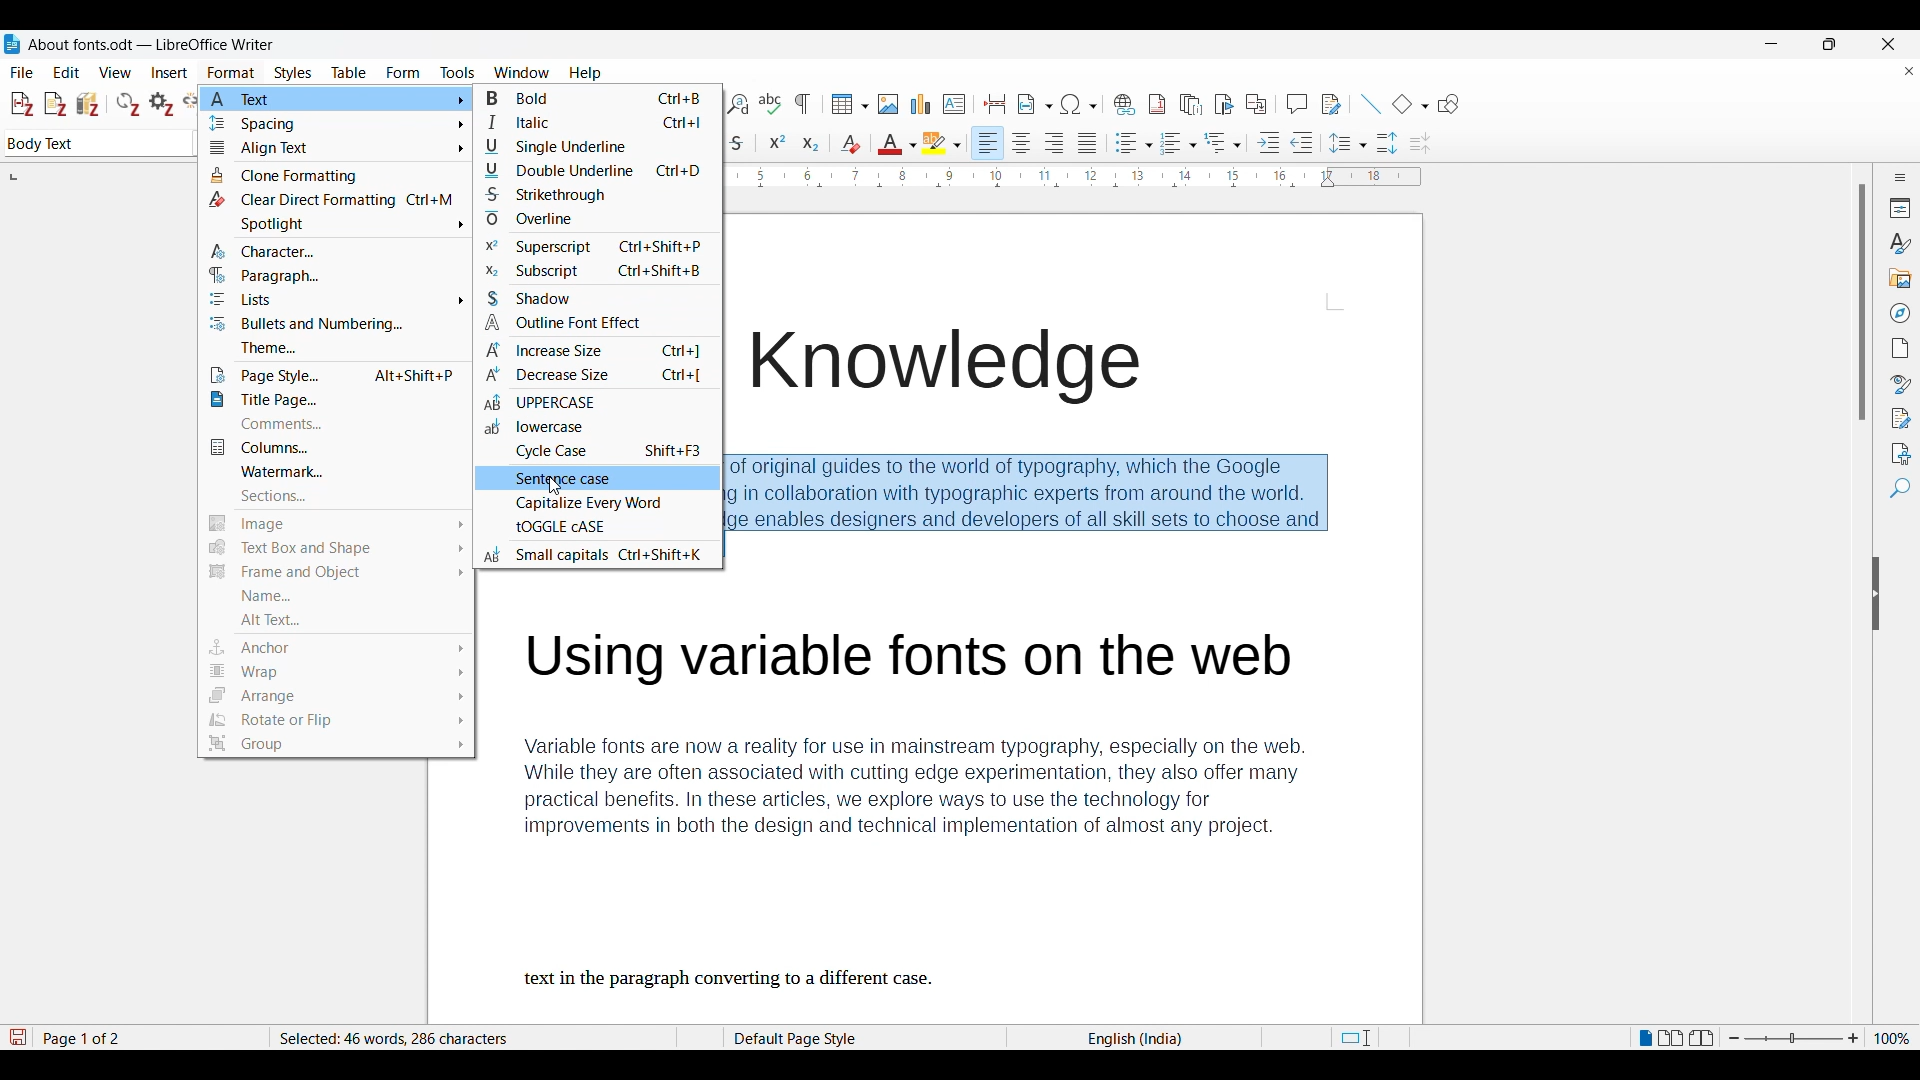  What do you see at coordinates (335, 549) in the screenshot?
I see `text box and shape` at bounding box center [335, 549].